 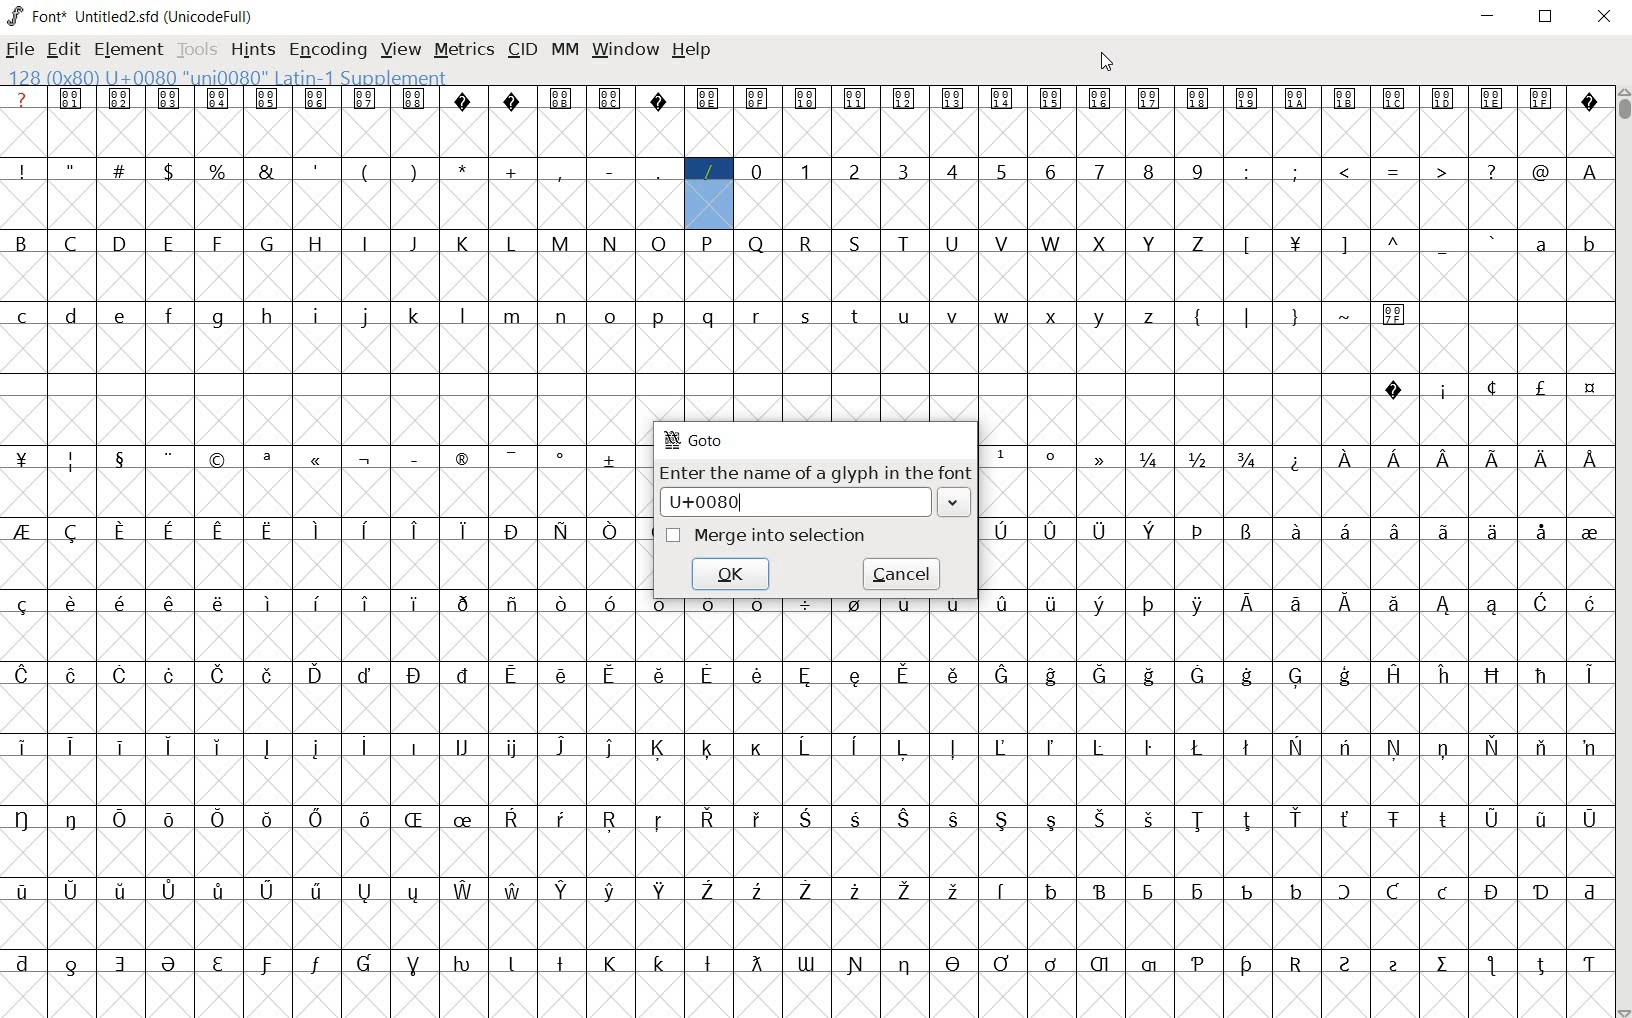 I want to click on glyph, so click(x=461, y=316).